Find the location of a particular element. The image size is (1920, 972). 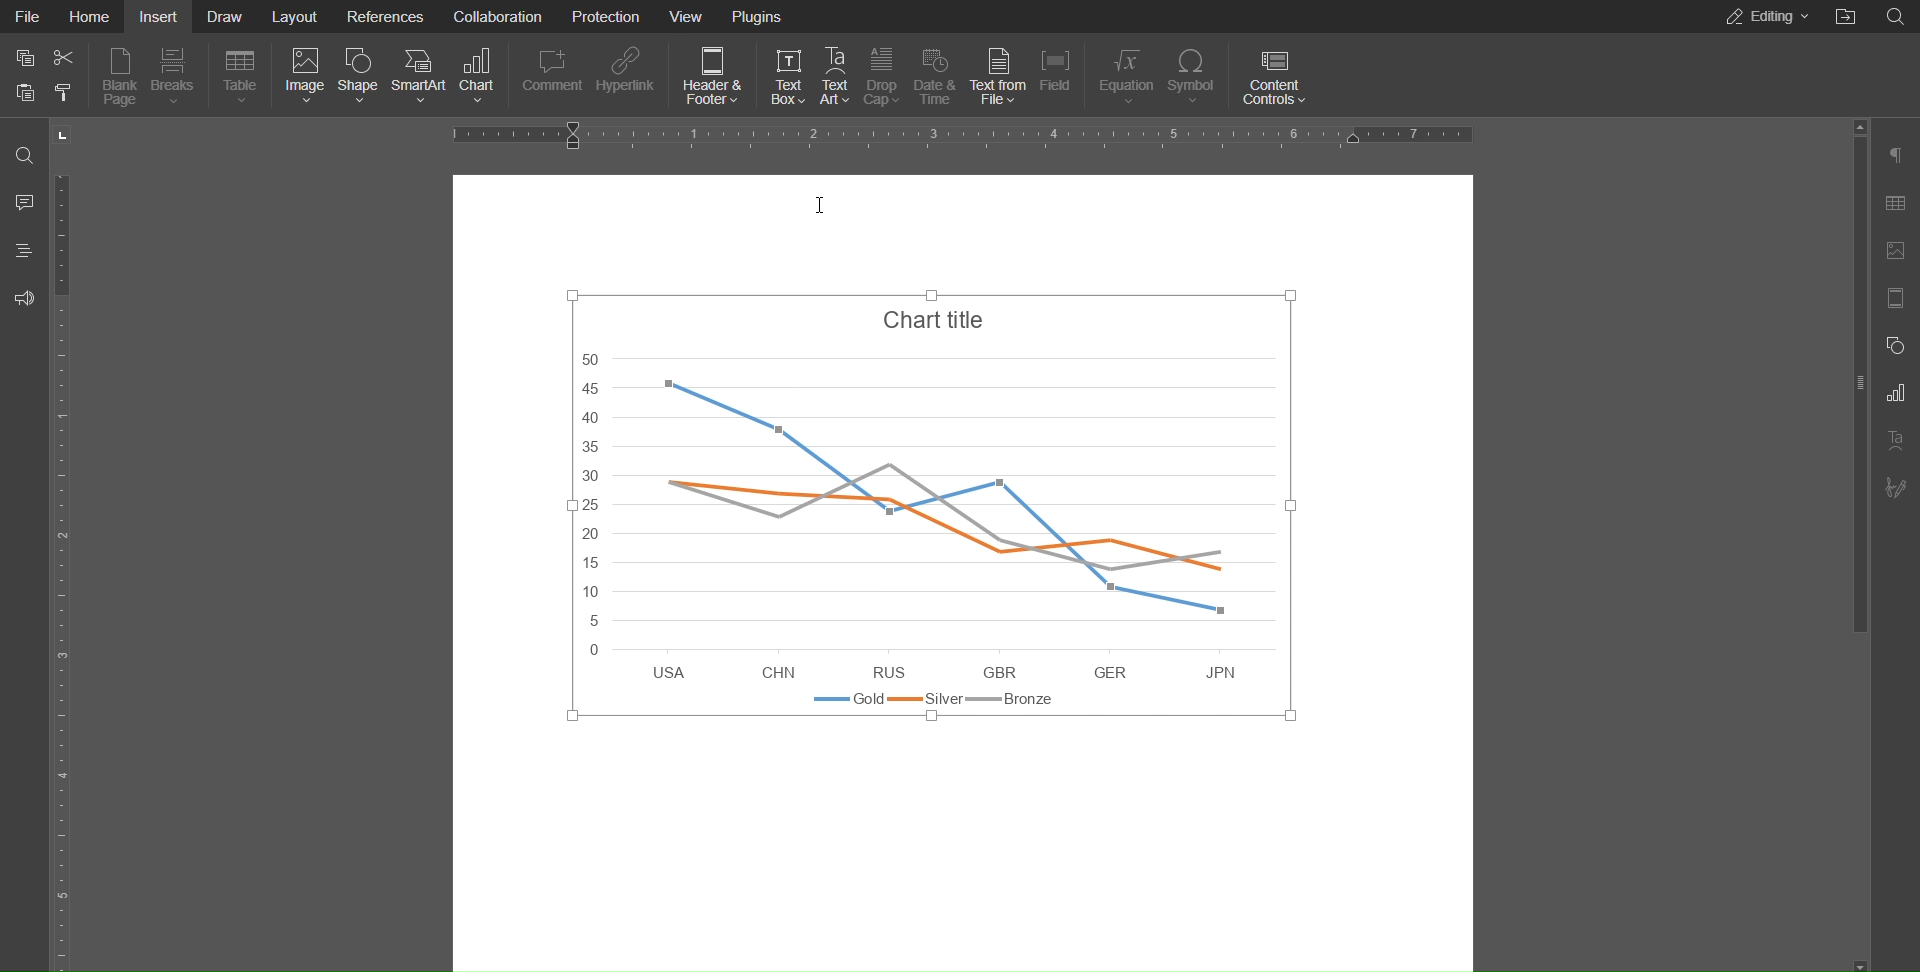

Highlighted Point is located at coordinates (1110, 587).